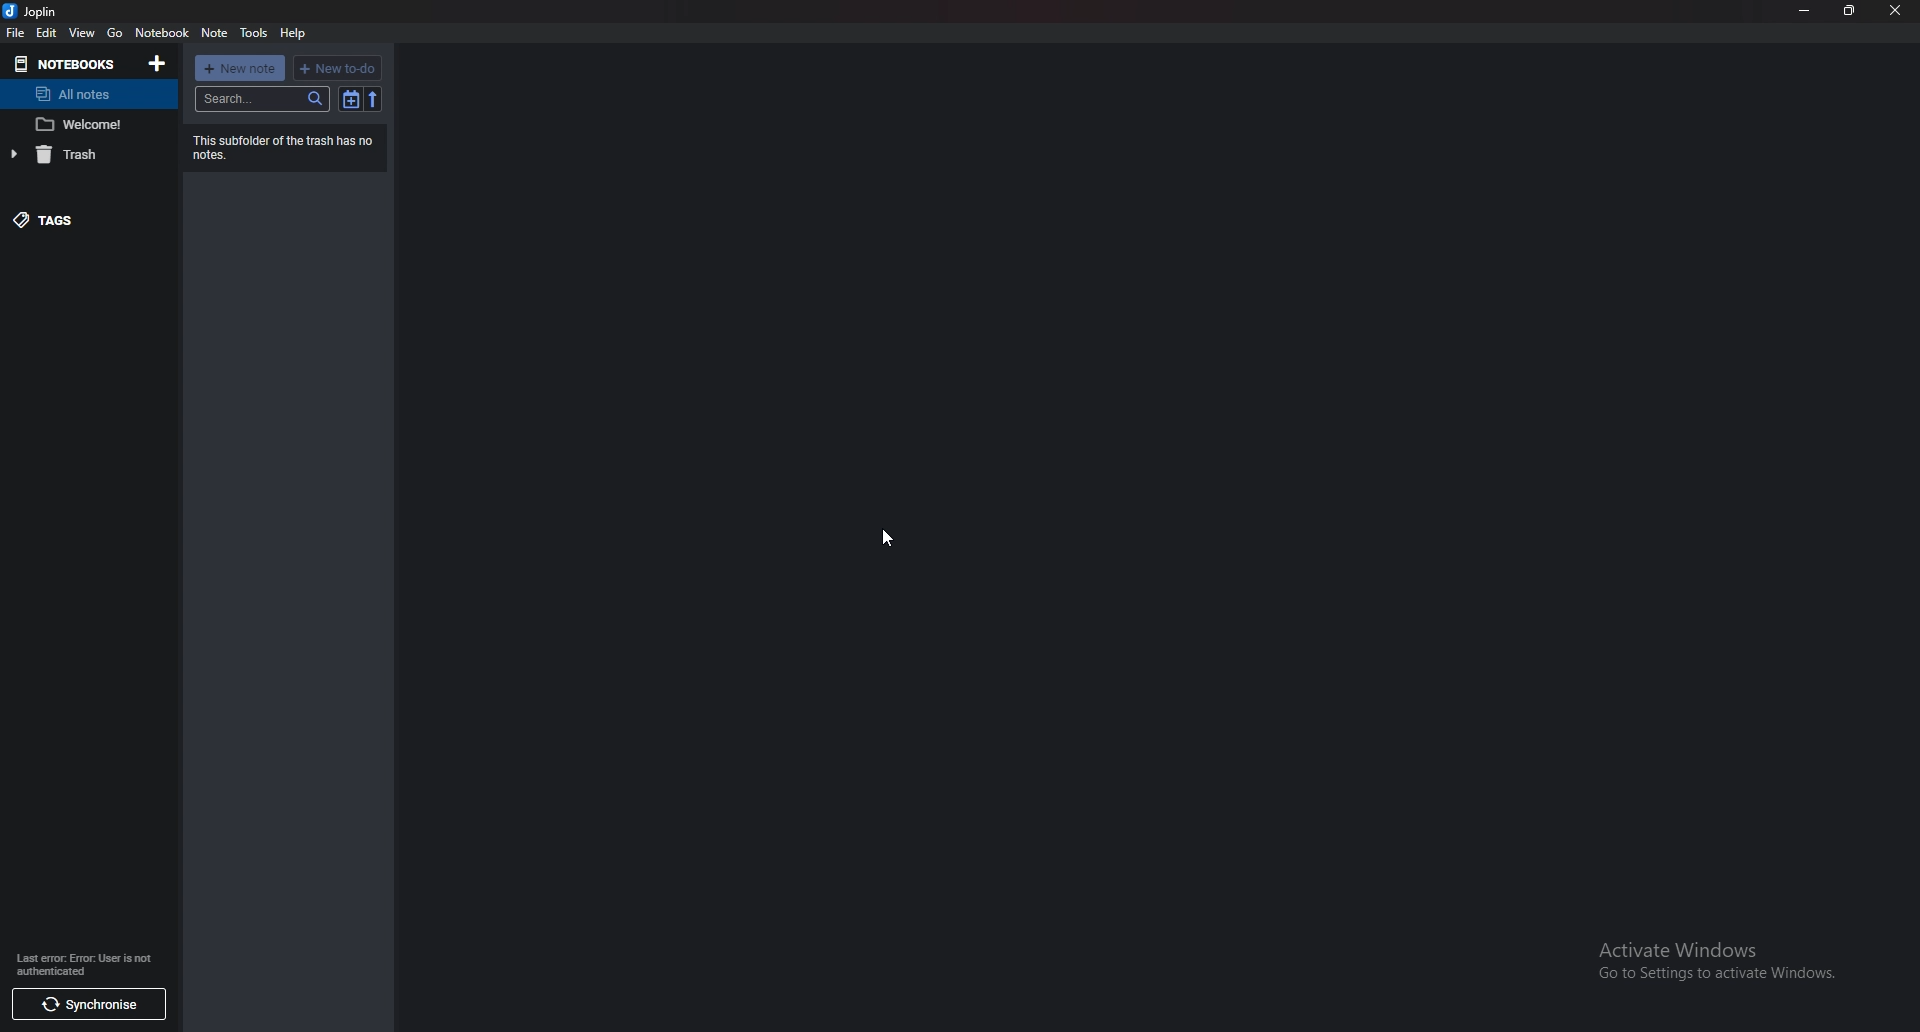  What do you see at coordinates (286, 147) in the screenshot?
I see `‘This subfolder of the trash has no notes.` at bounding box center [286, 147].